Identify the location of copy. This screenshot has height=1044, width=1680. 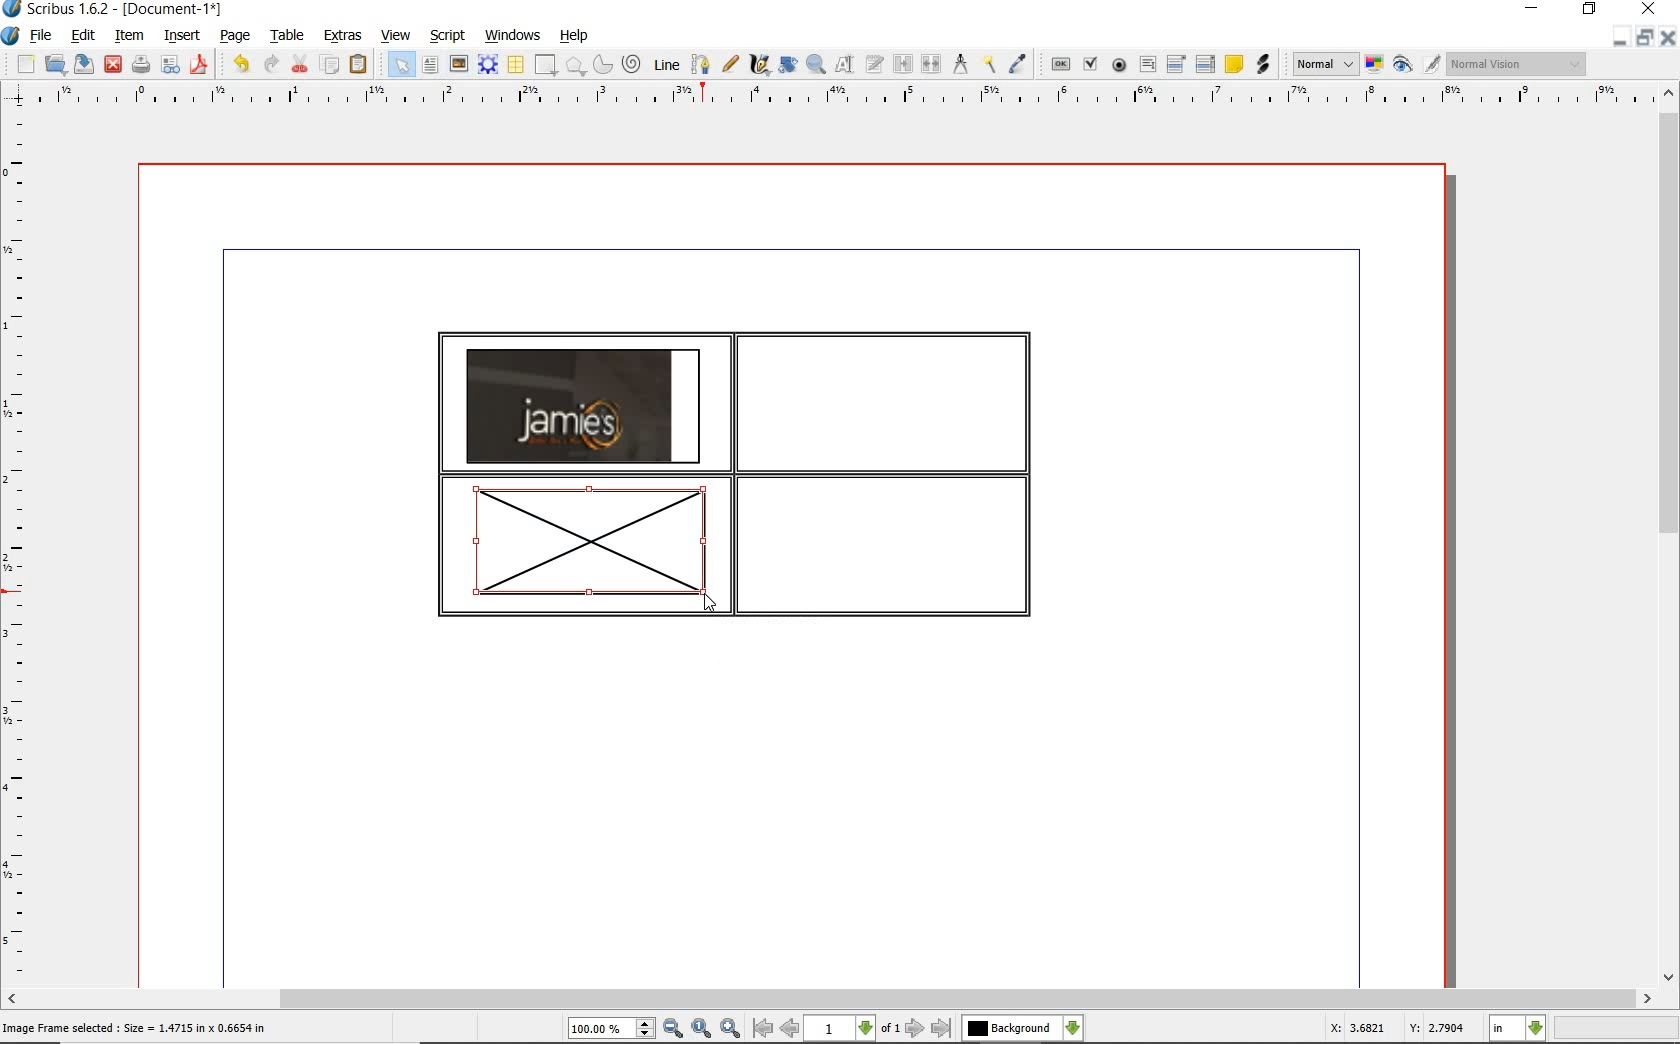
(331, 66).